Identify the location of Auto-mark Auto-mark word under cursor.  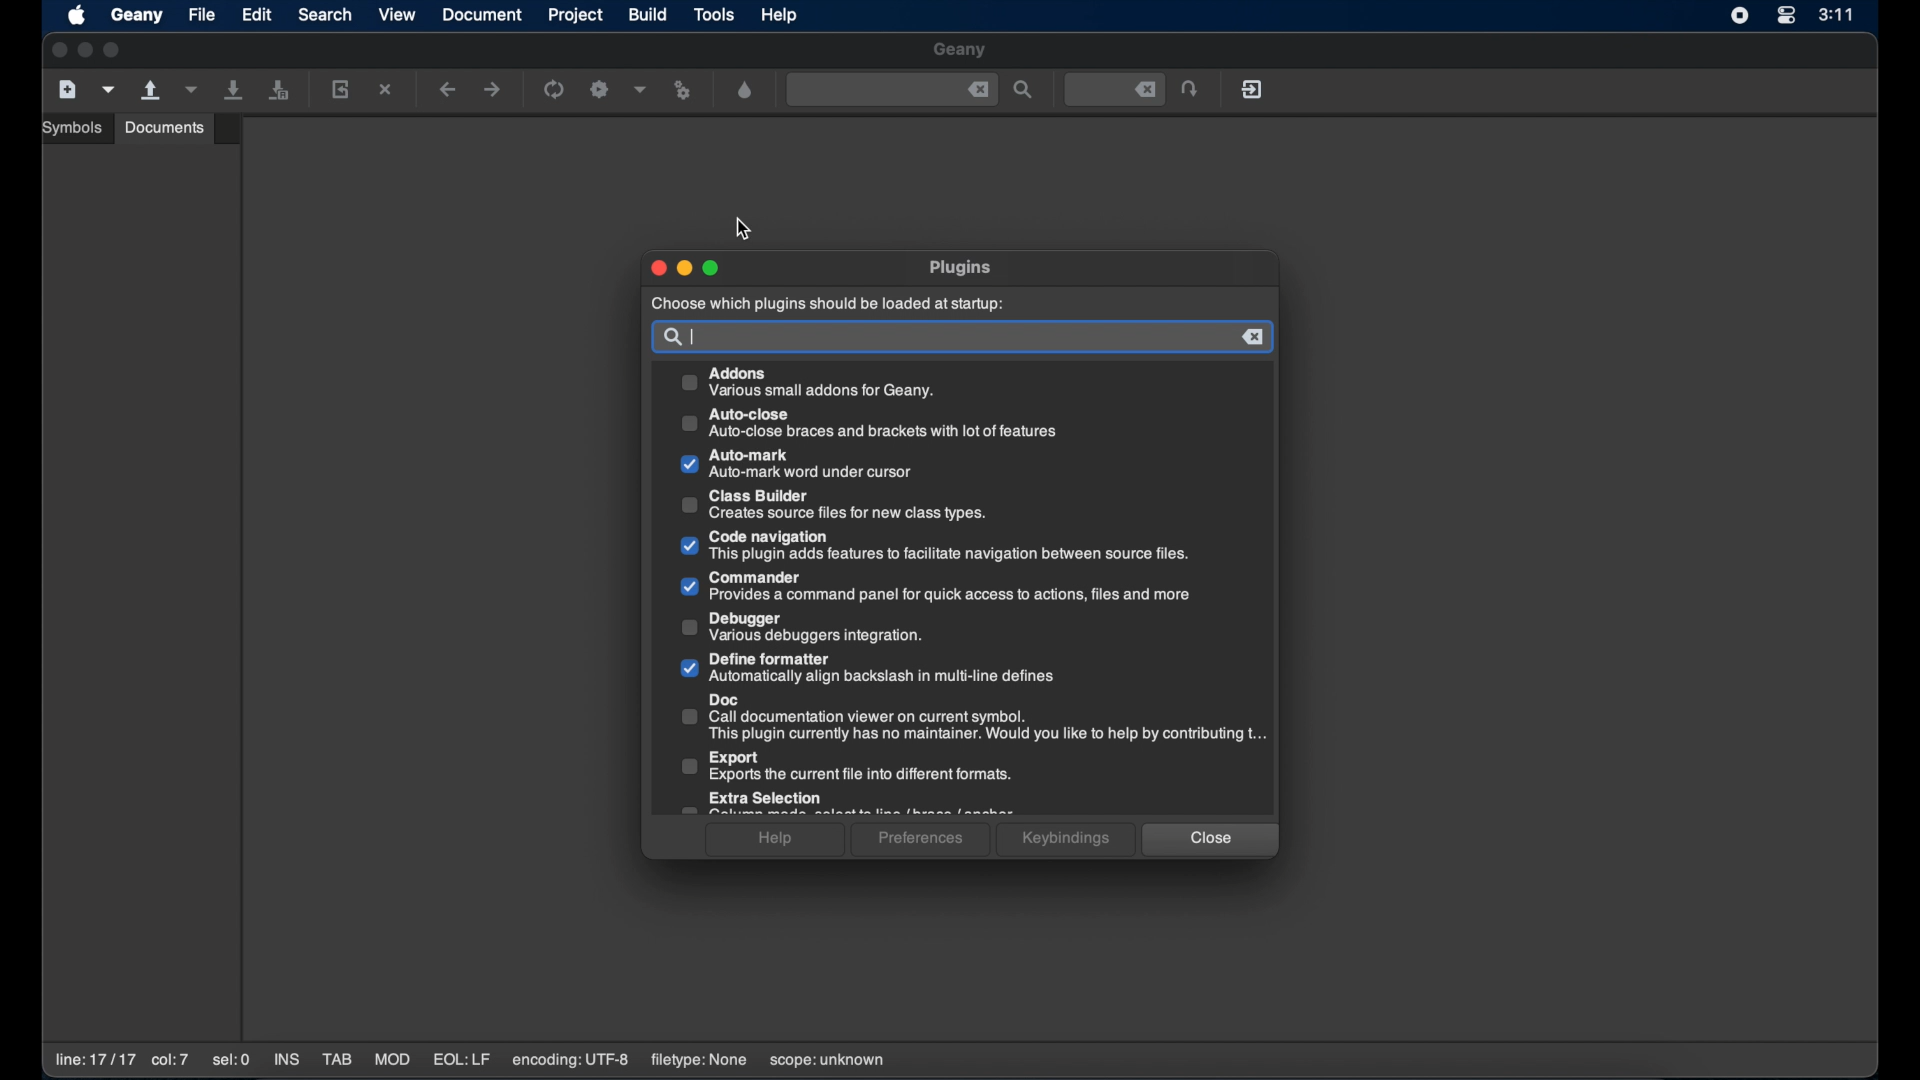
(819, 463).